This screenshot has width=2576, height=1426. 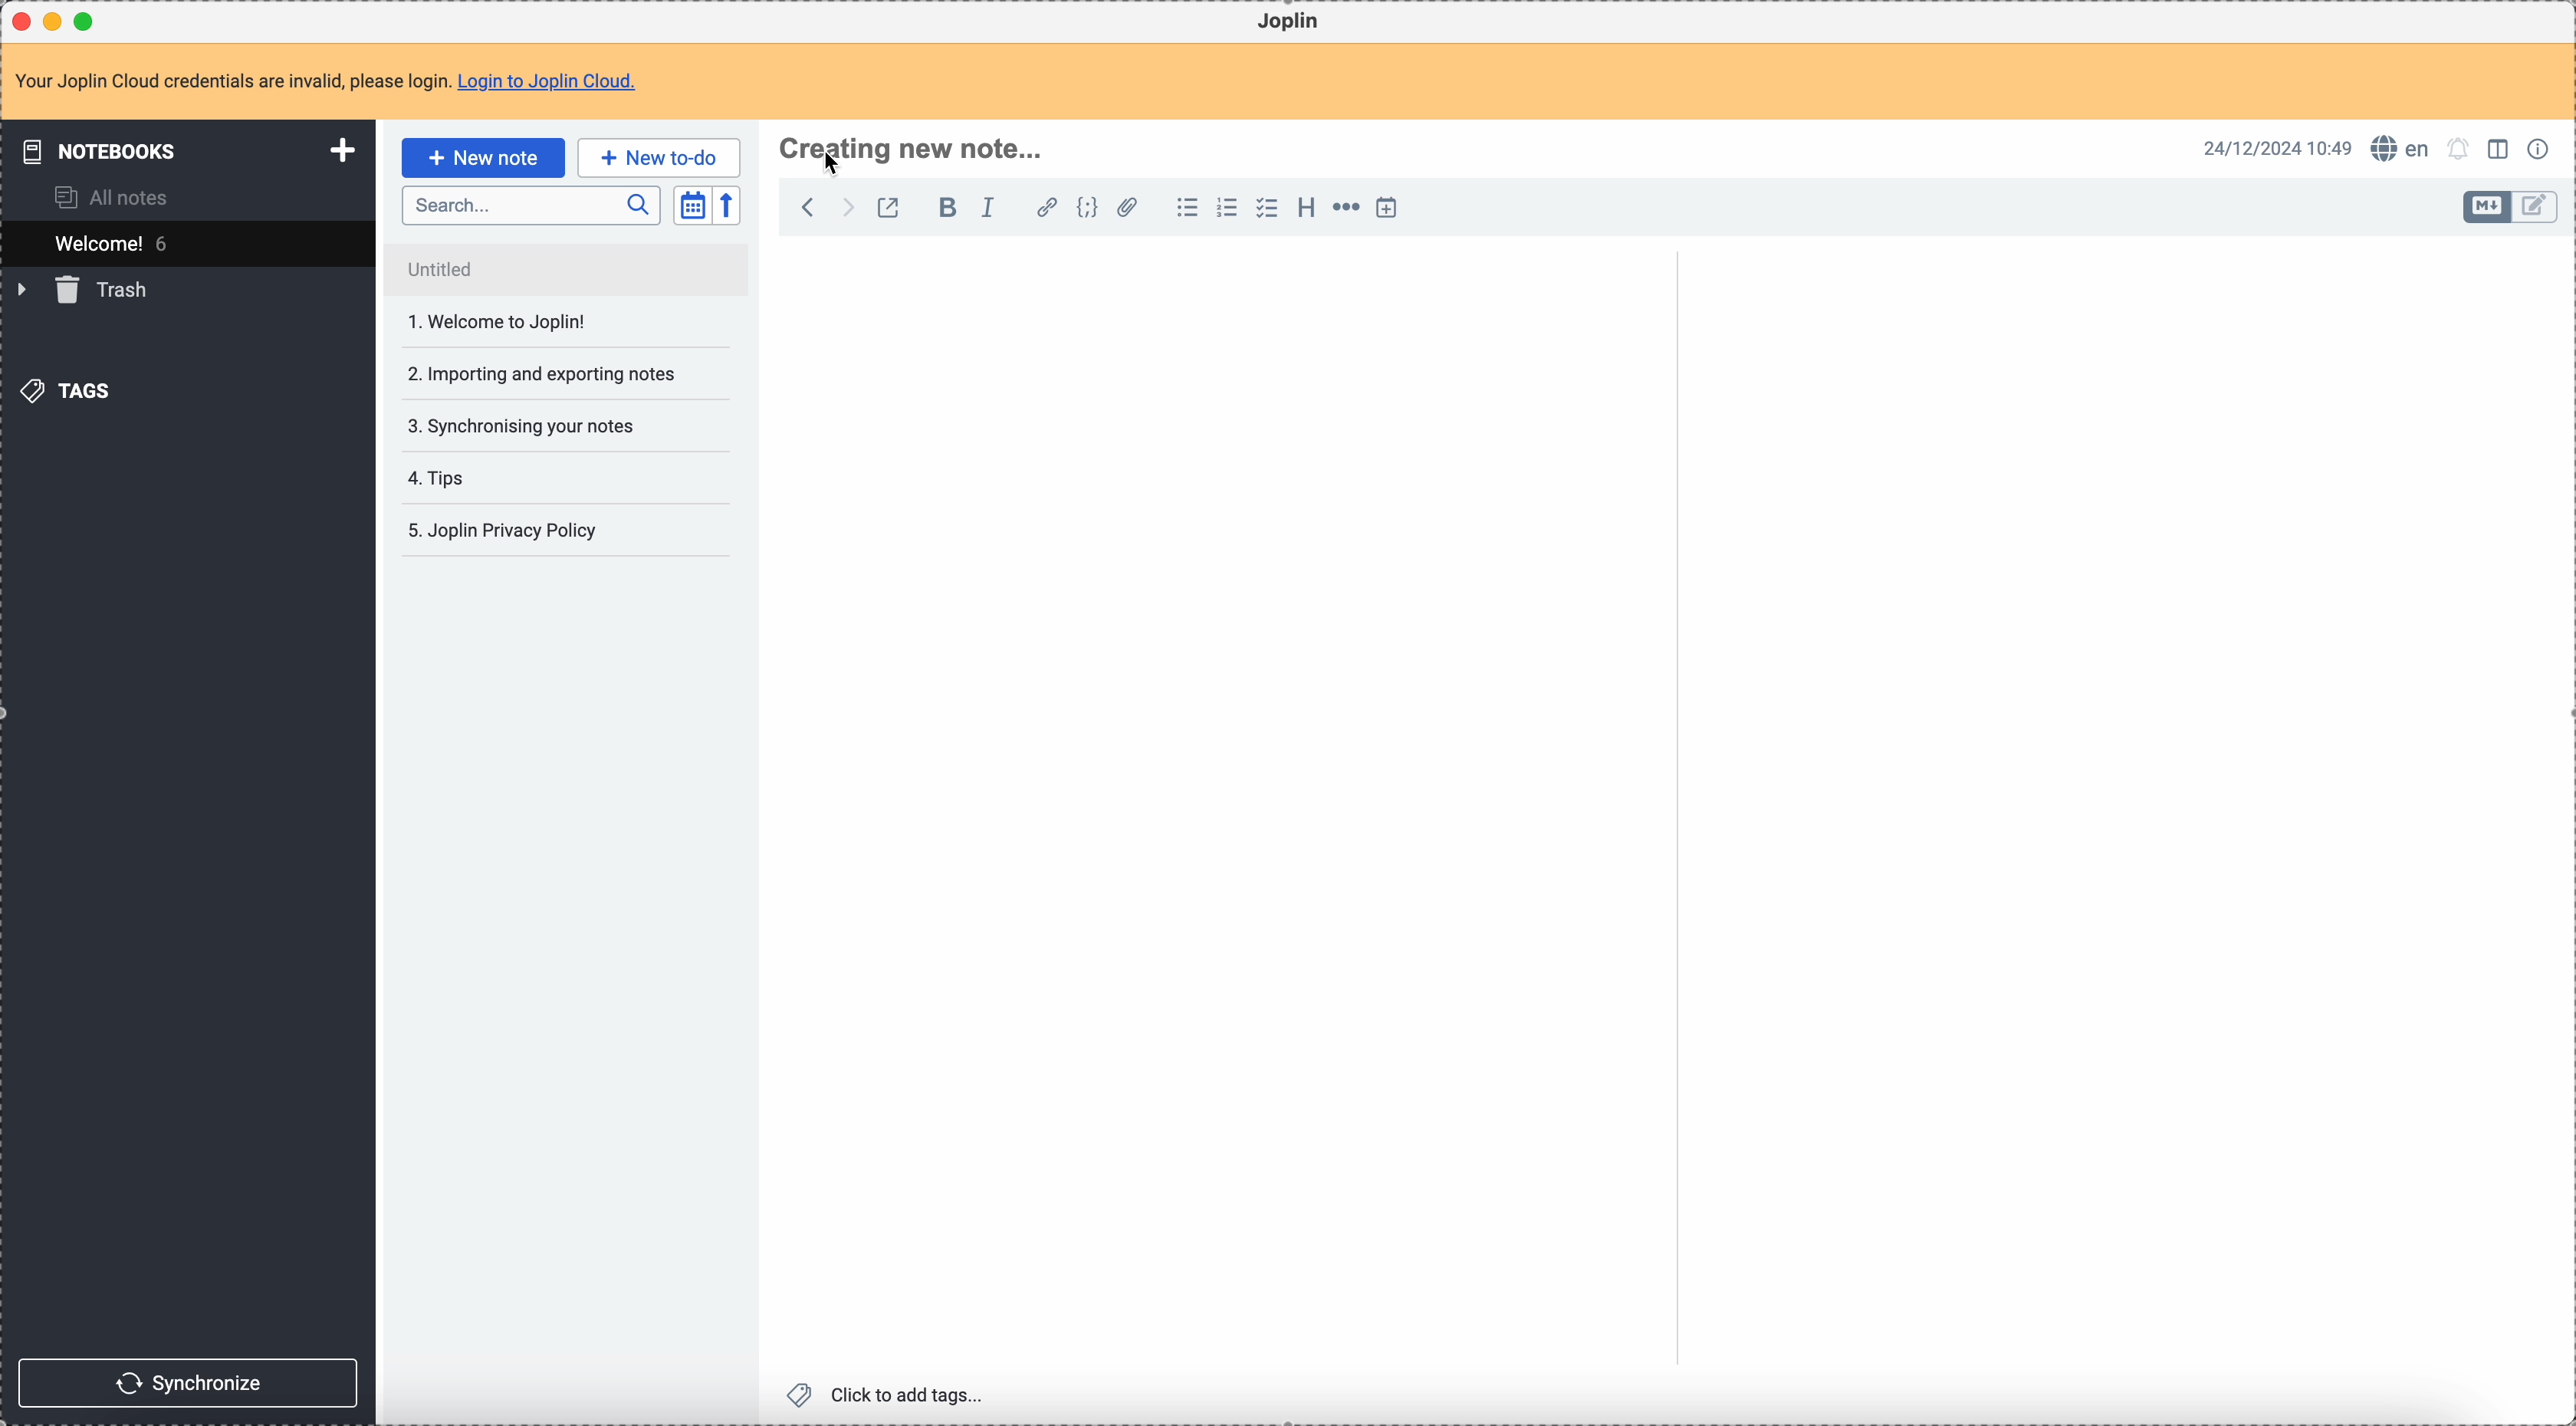 What do you see at coordinates (726, 207) in the screenshot?
I see `reverse sort order` at bounding box center [726, 207].